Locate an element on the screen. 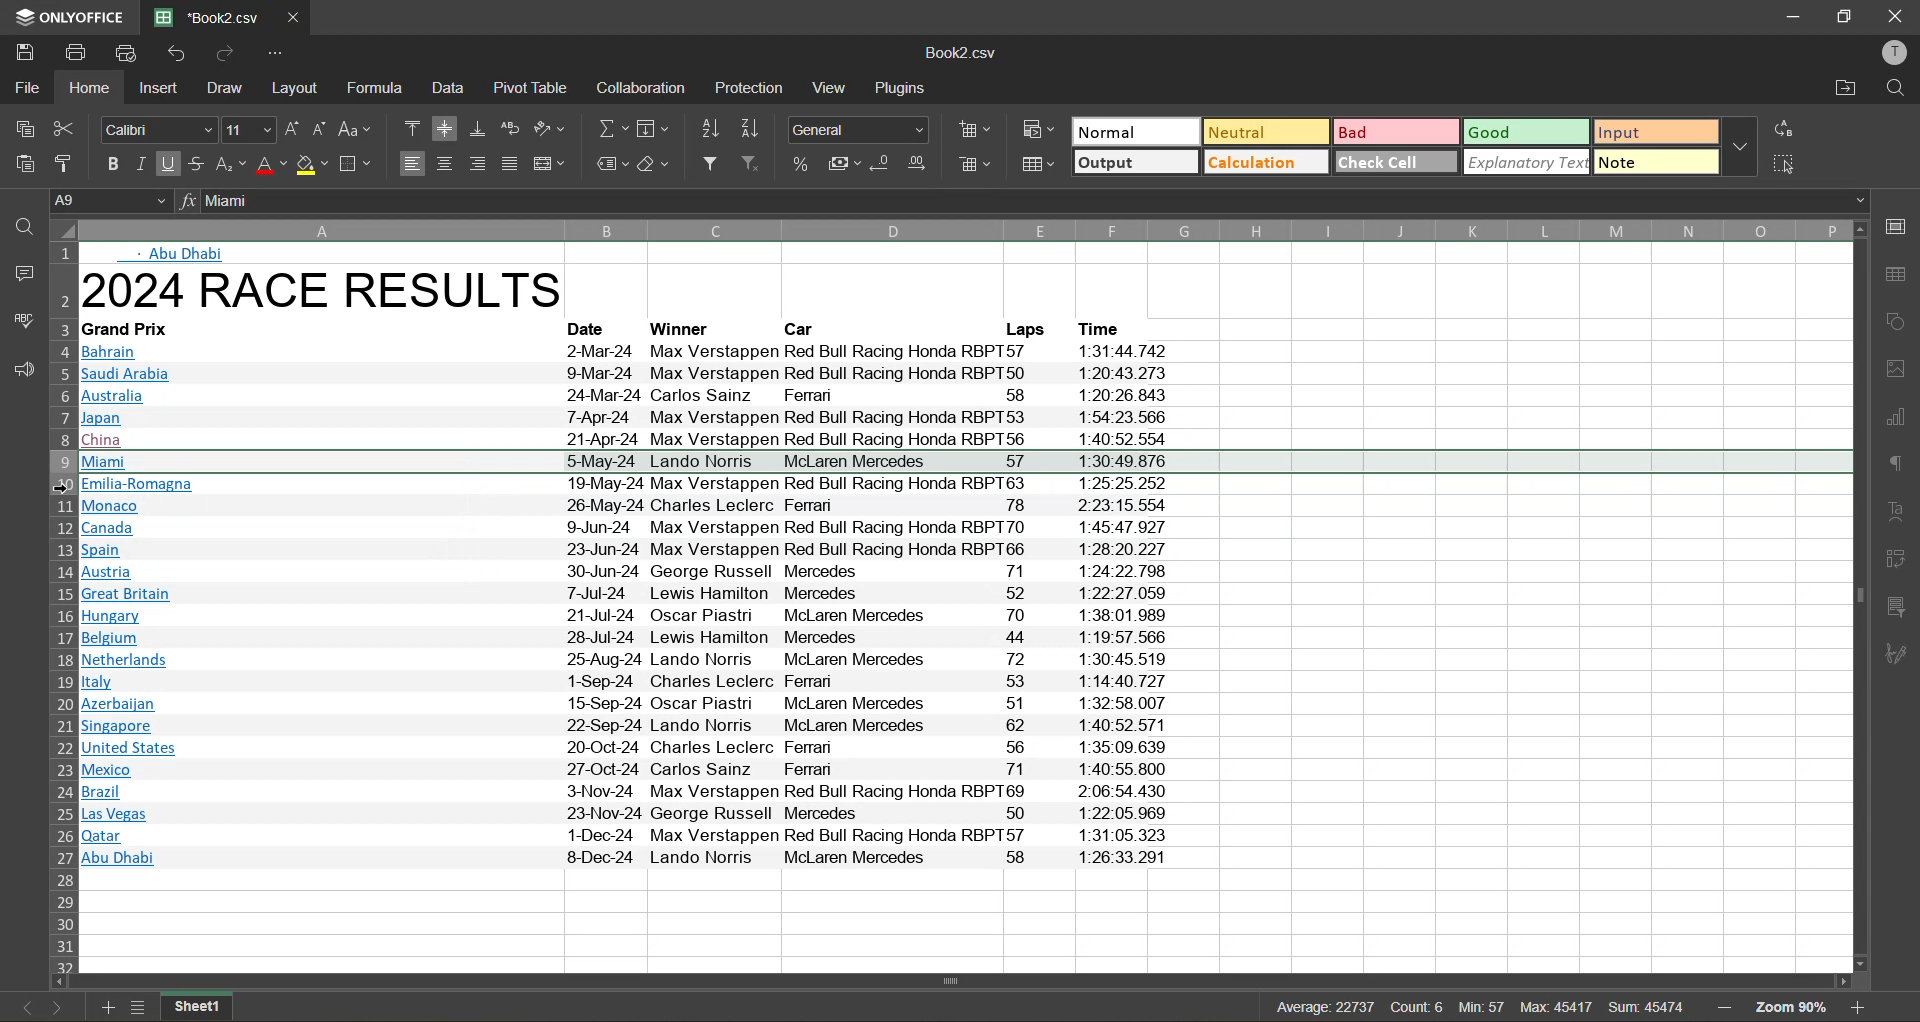 This screenshot has height=1022, width=1920. italic is located at coordinates (140, 164).